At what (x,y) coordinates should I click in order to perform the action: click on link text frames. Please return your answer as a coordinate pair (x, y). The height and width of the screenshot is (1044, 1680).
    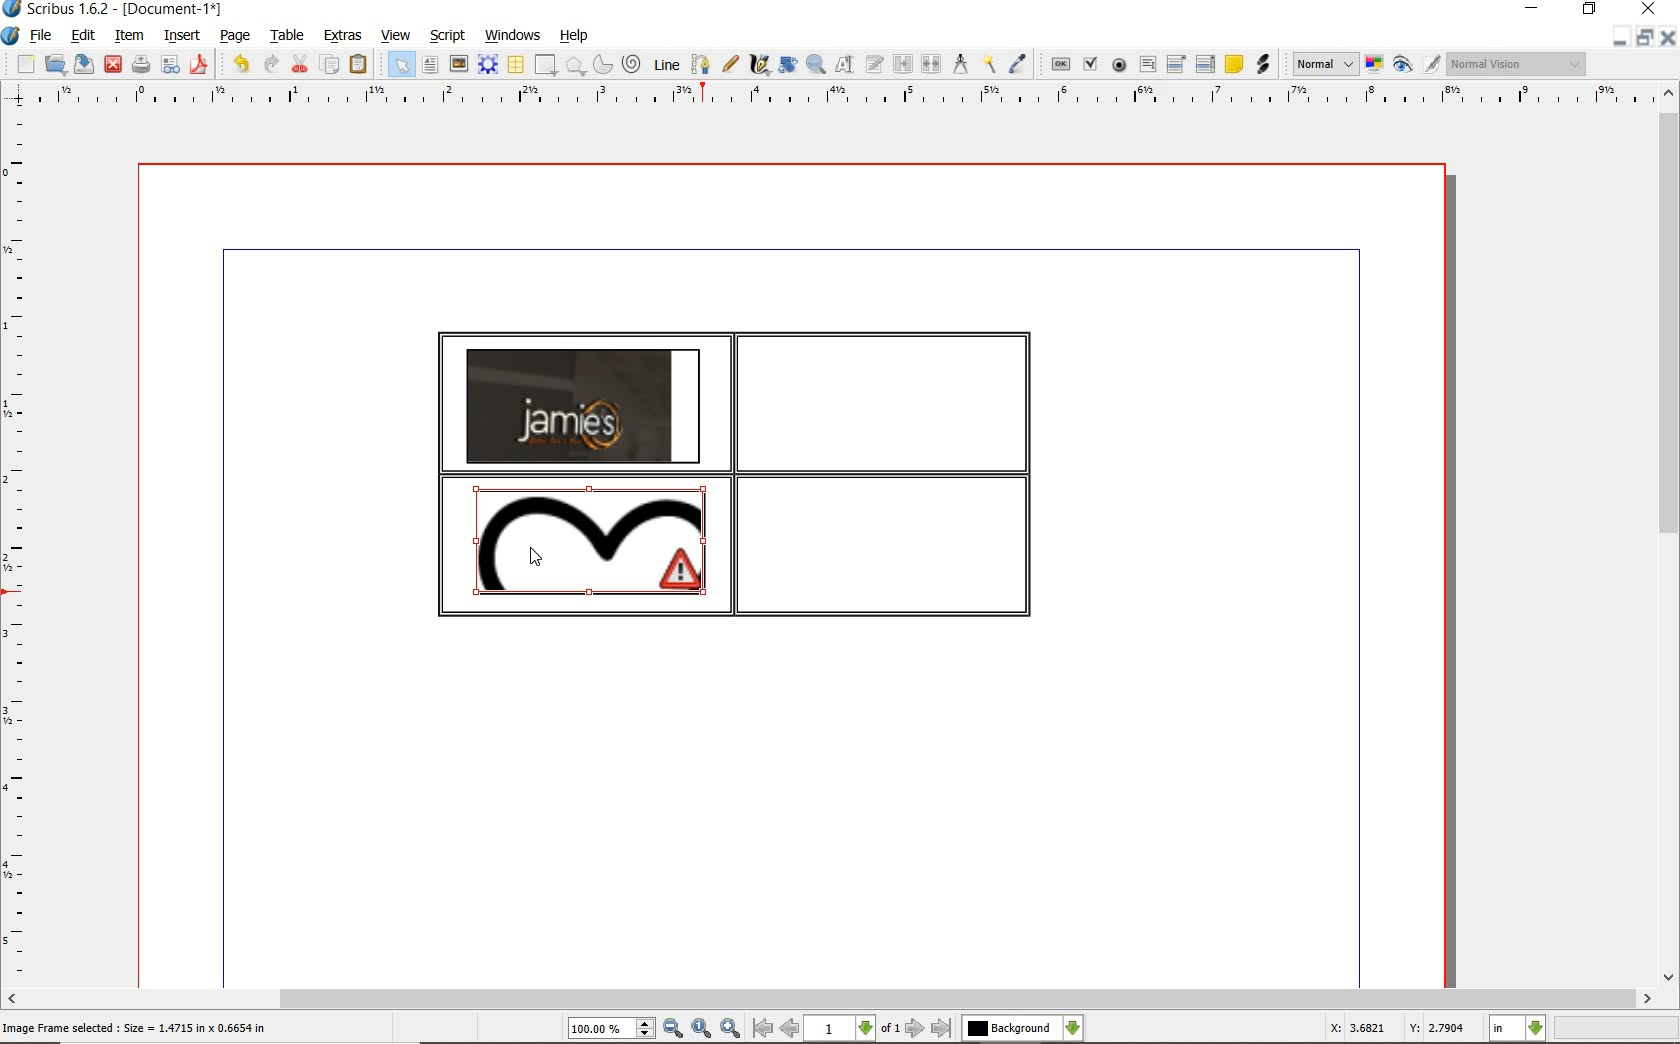
    Looking at the image, I should click on (904, 64).